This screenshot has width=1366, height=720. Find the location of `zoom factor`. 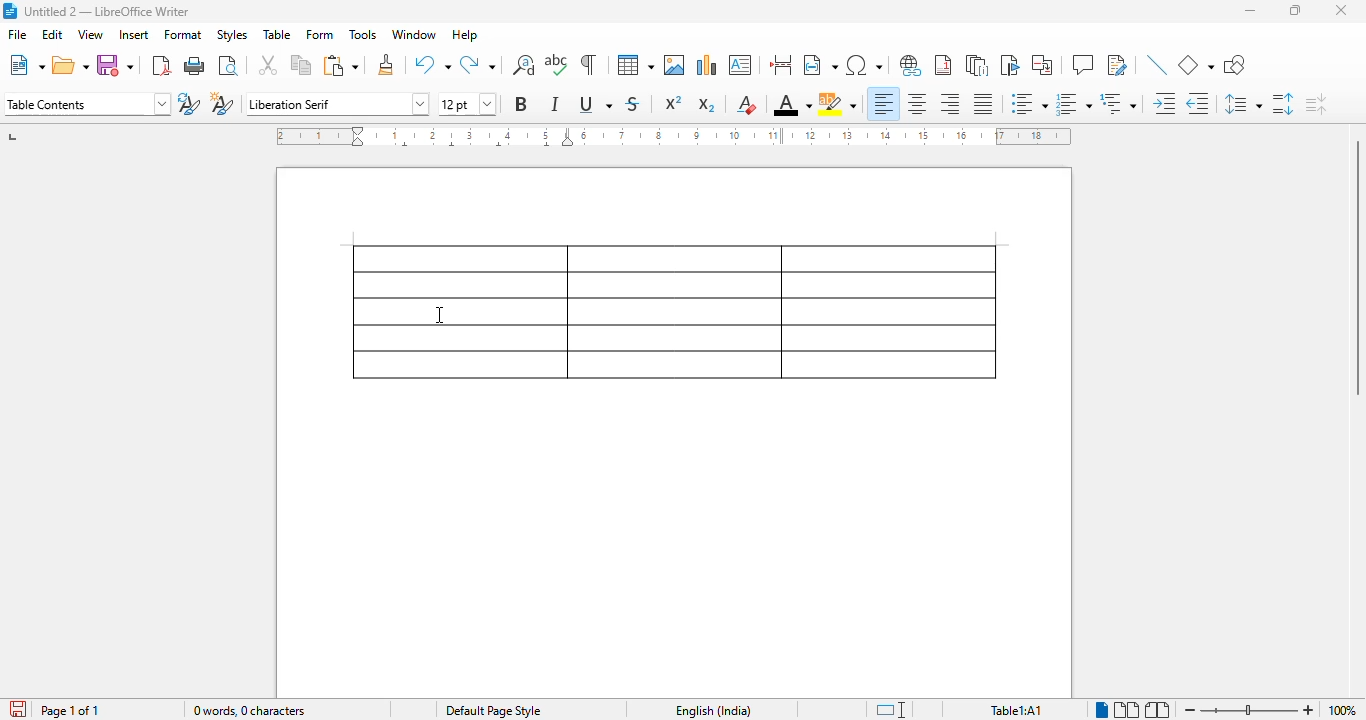

zoom factor is located at coordinates (1342, 710).